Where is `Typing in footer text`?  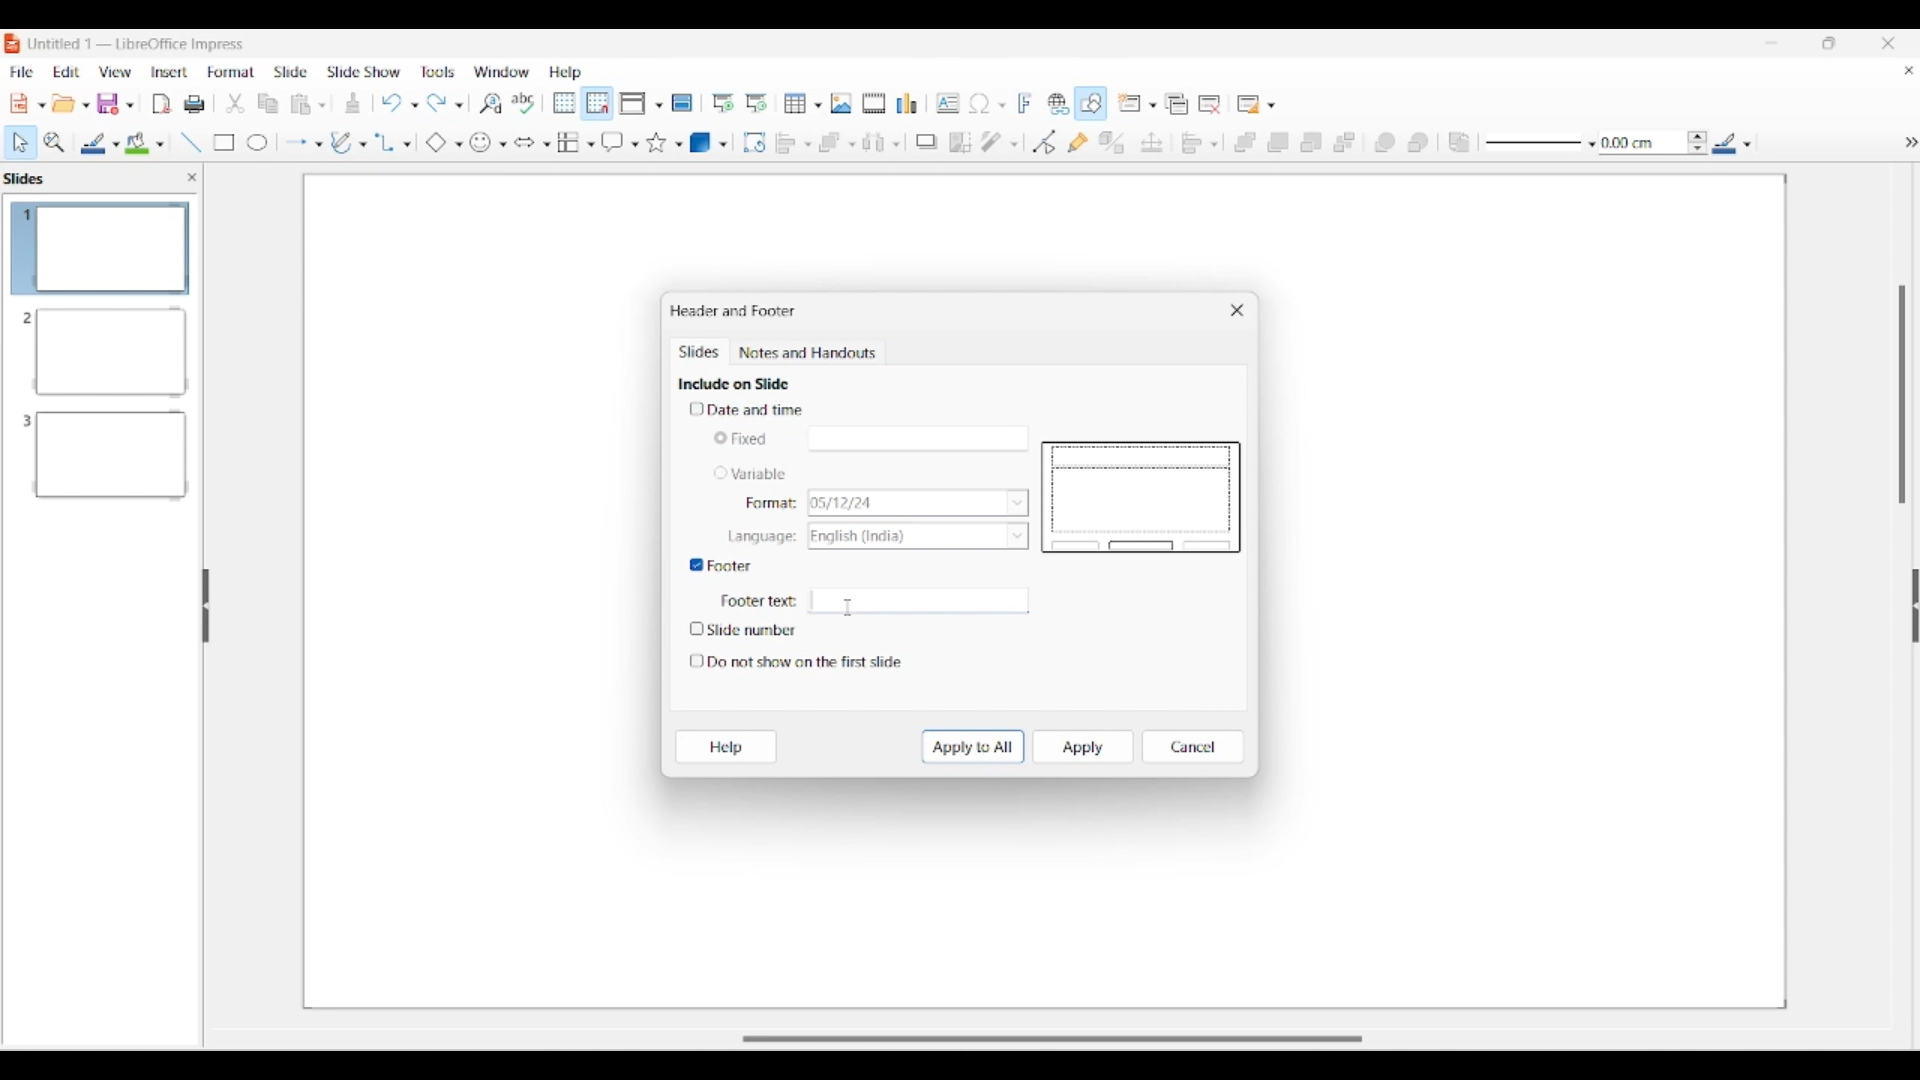 Typing in footer text is located at coordinates (811, 600).